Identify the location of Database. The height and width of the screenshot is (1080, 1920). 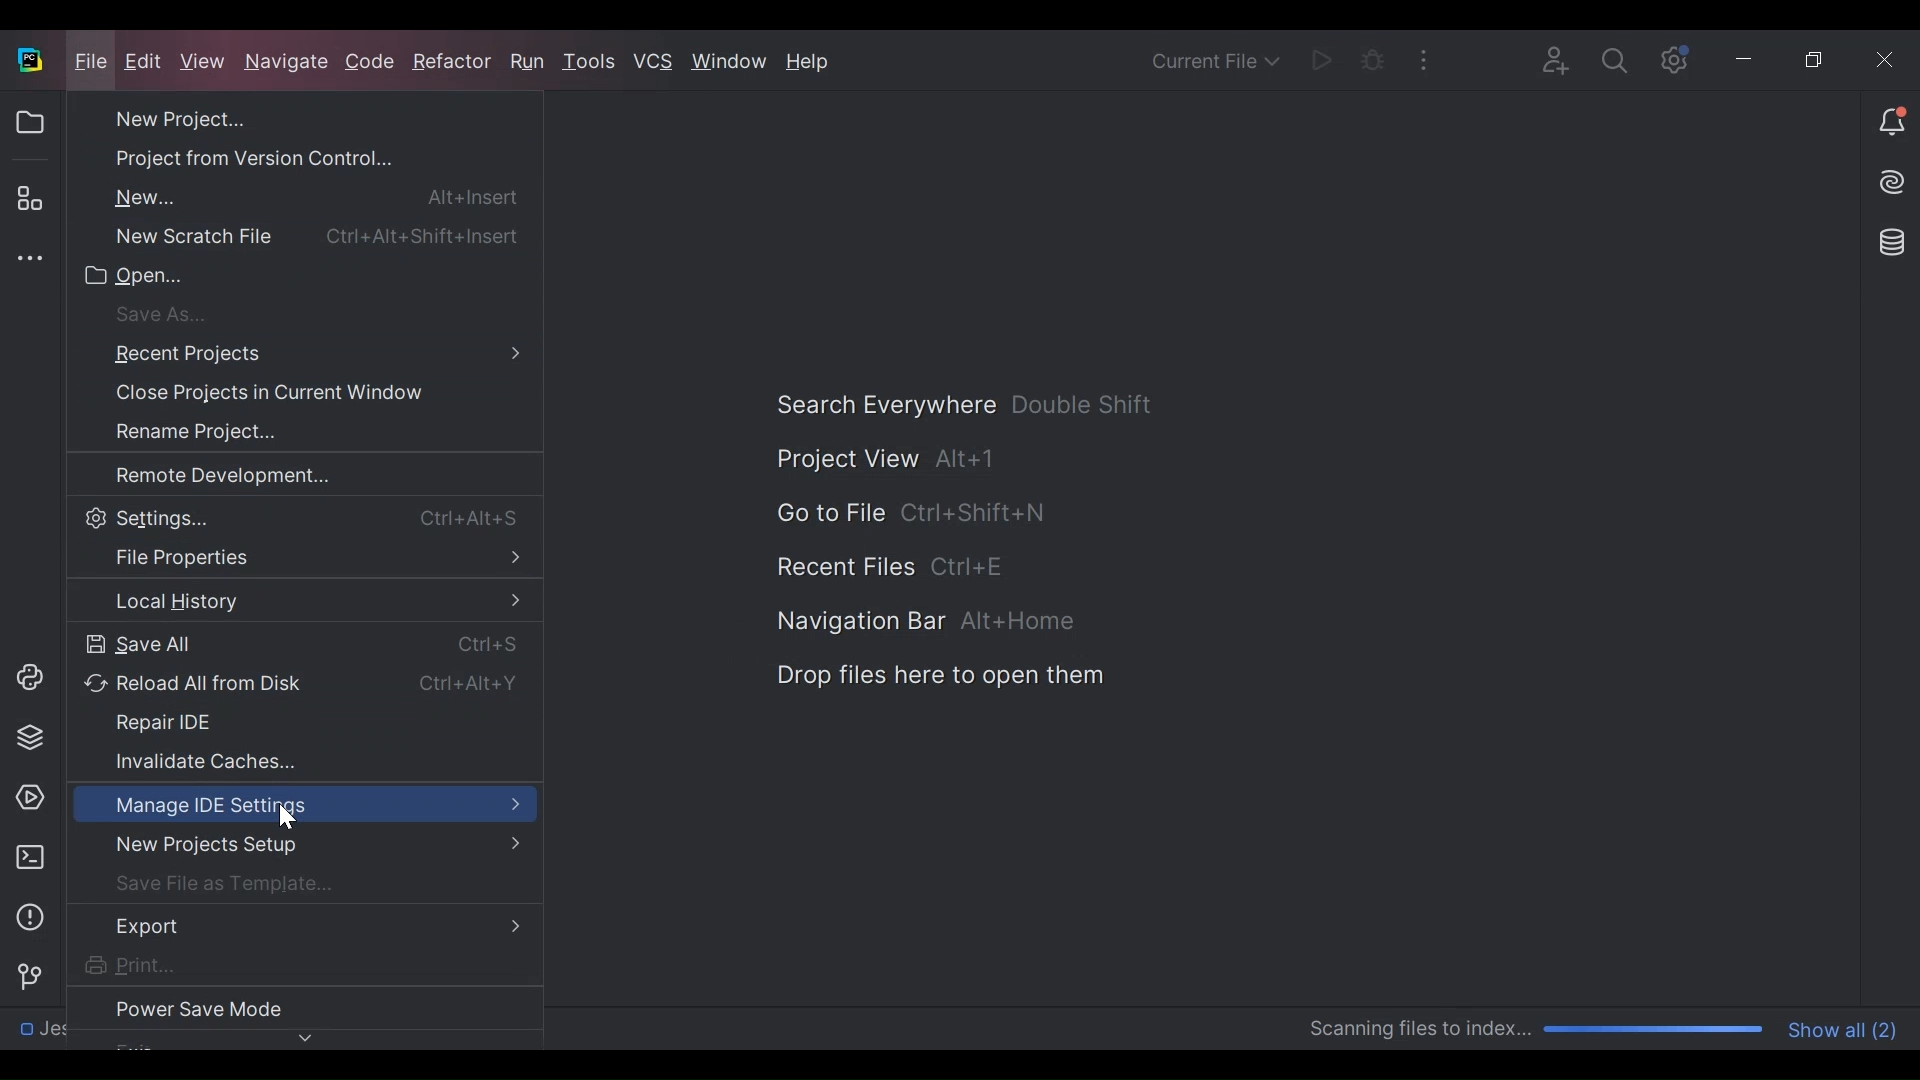
(1895, 242).